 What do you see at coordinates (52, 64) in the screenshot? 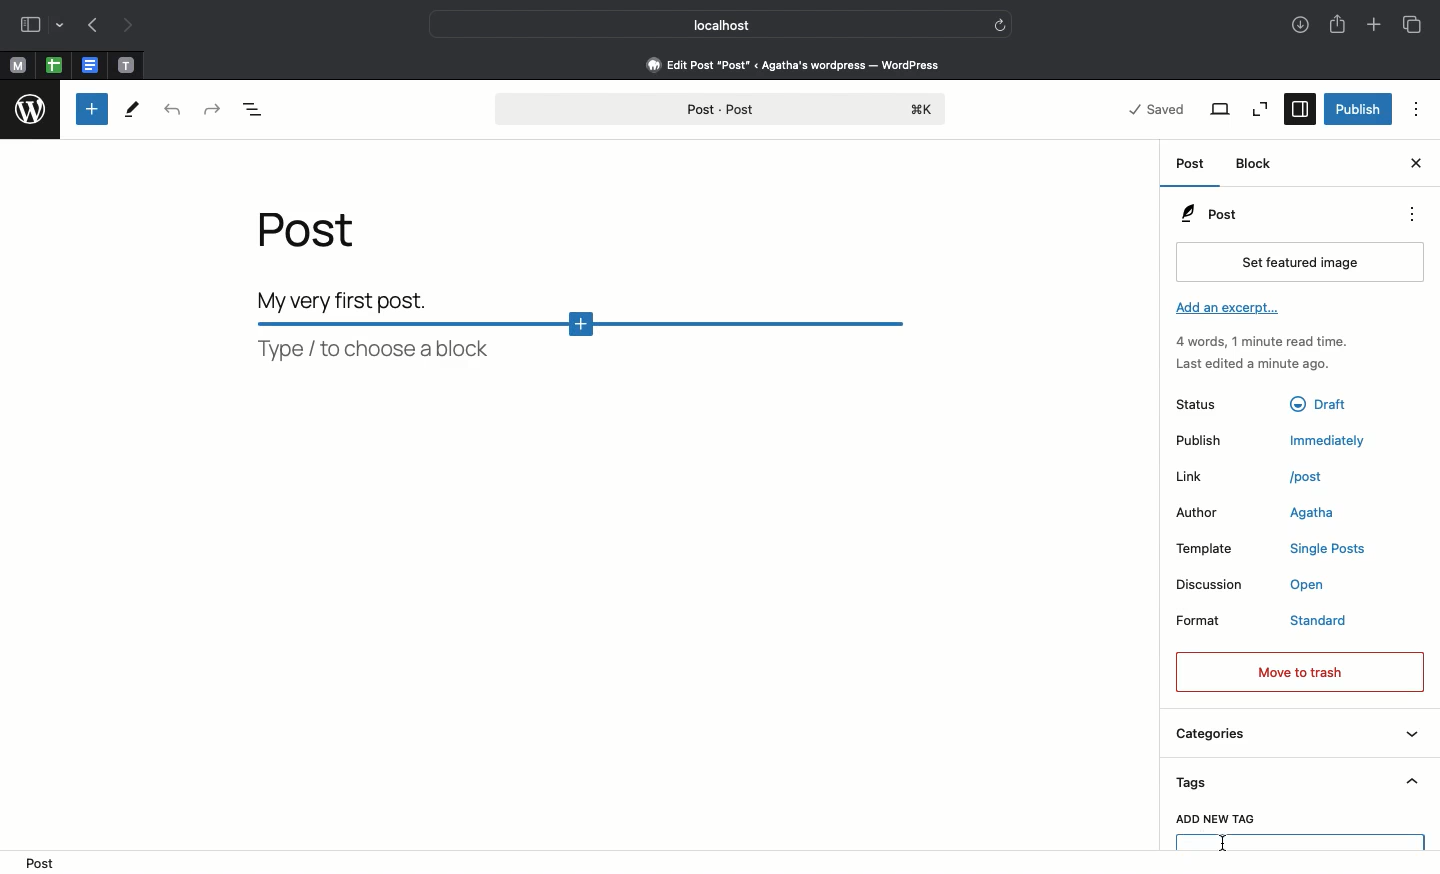
I see `Pinned tabs` at bounding box center [52, 64].